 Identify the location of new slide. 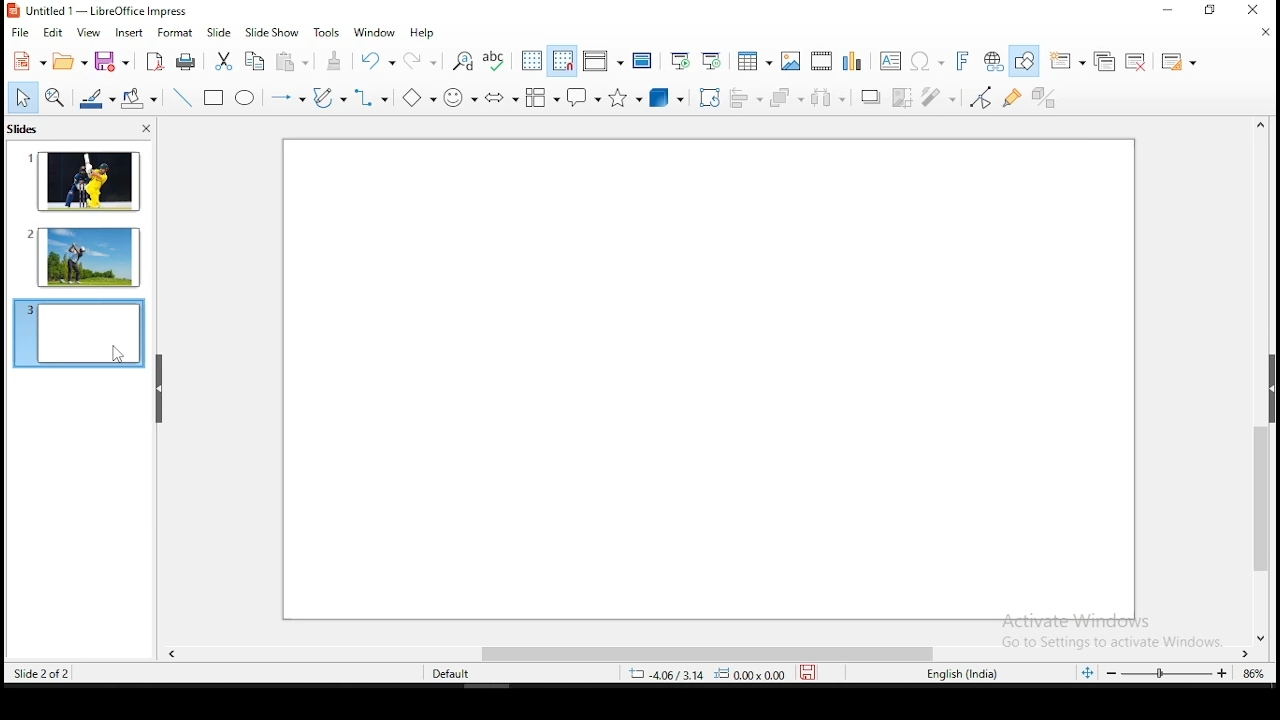
(1069, 59).